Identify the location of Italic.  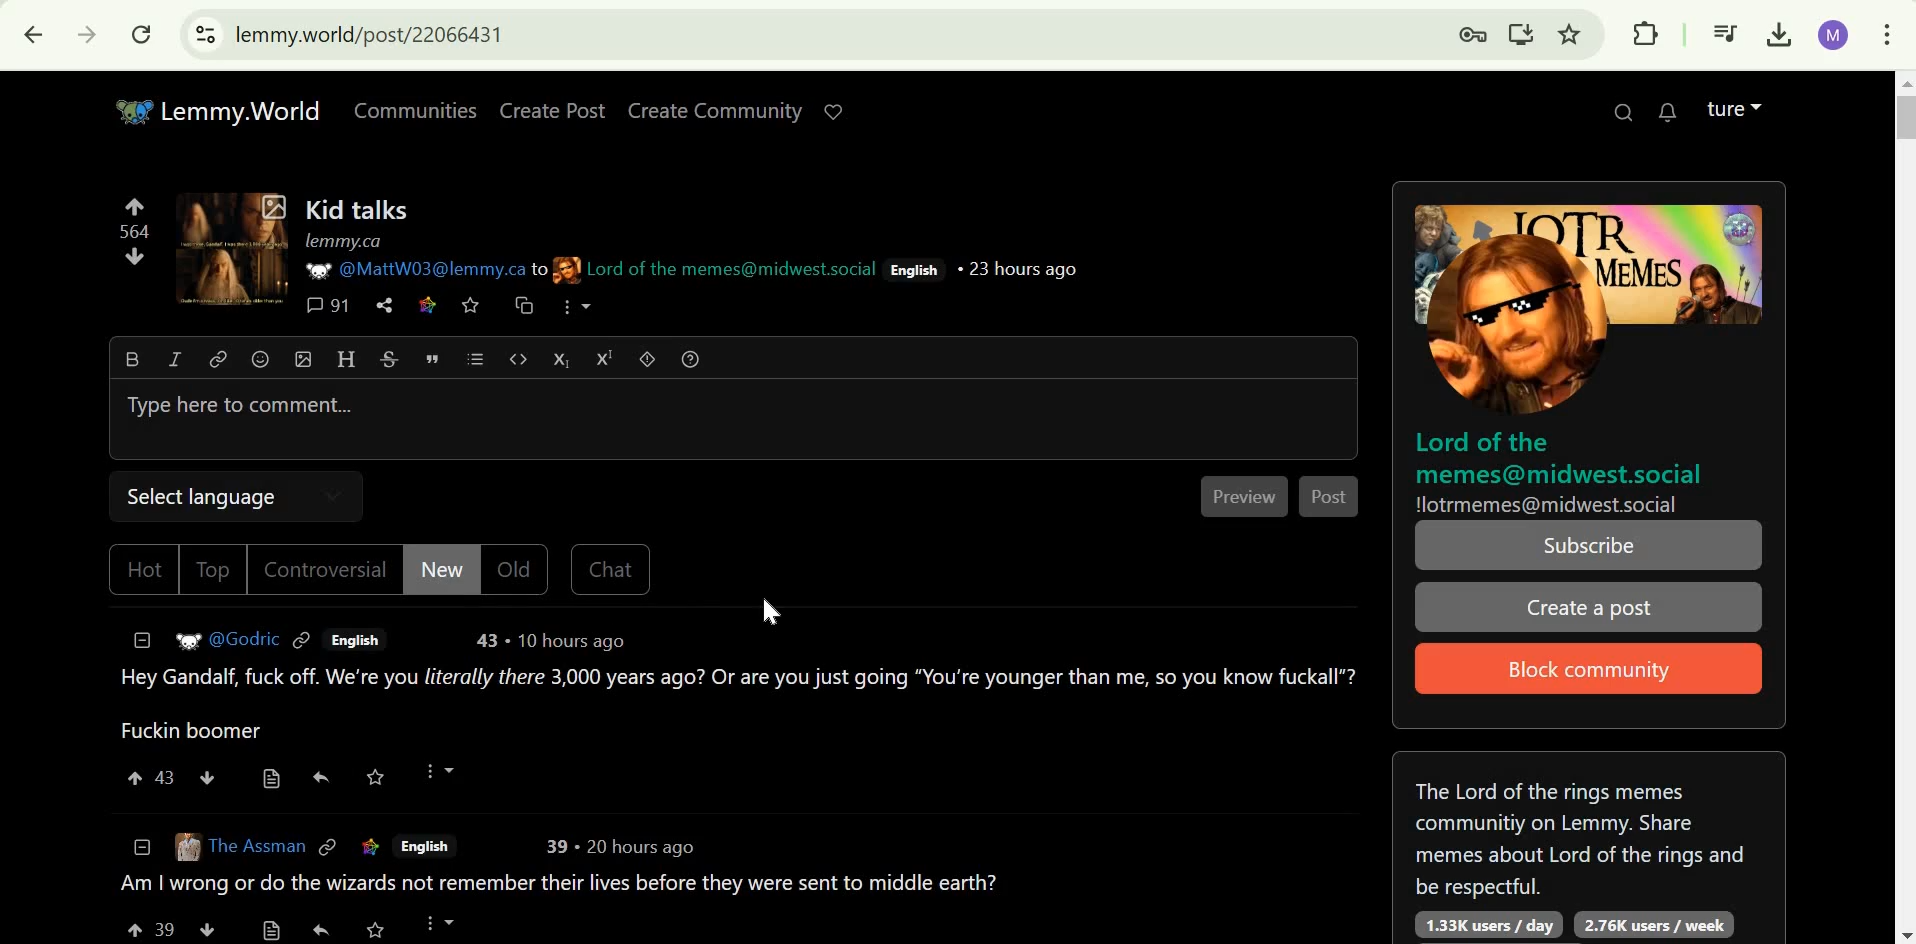
(178, 360).